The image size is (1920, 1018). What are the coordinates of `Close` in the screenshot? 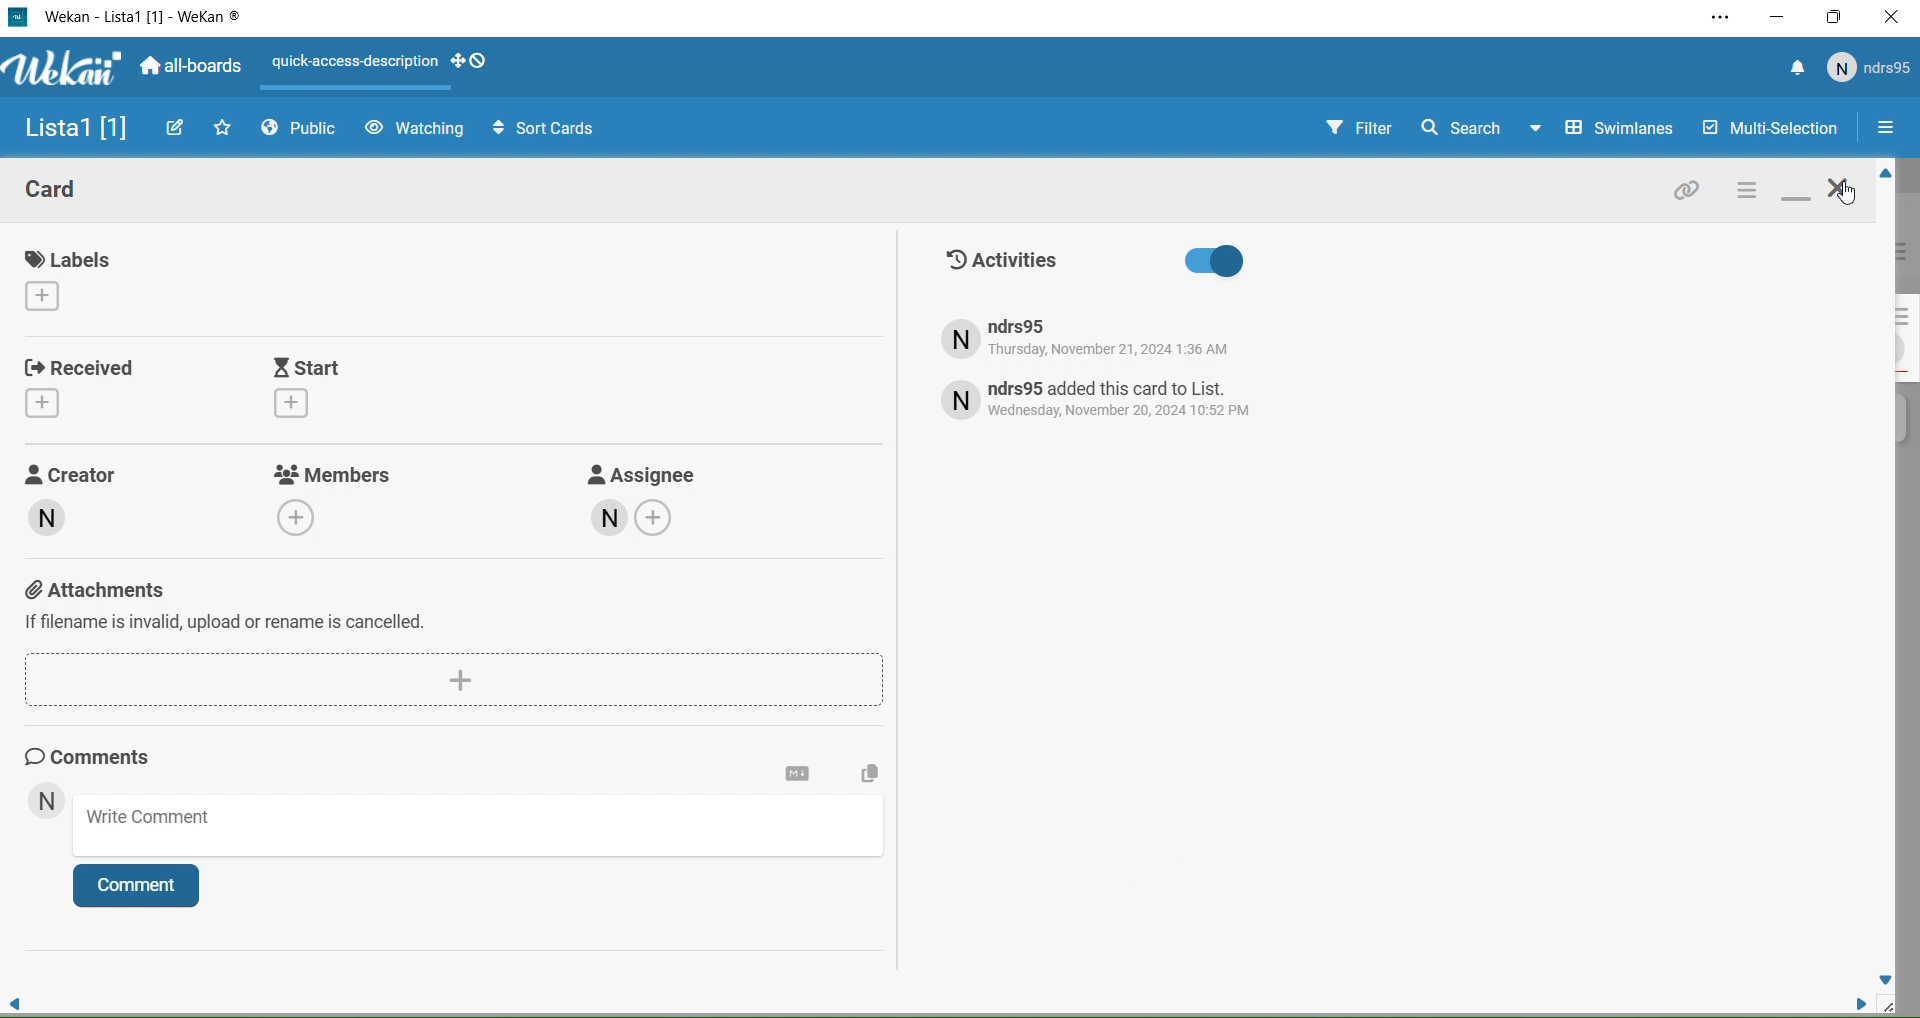 It's located at (1892, 20).